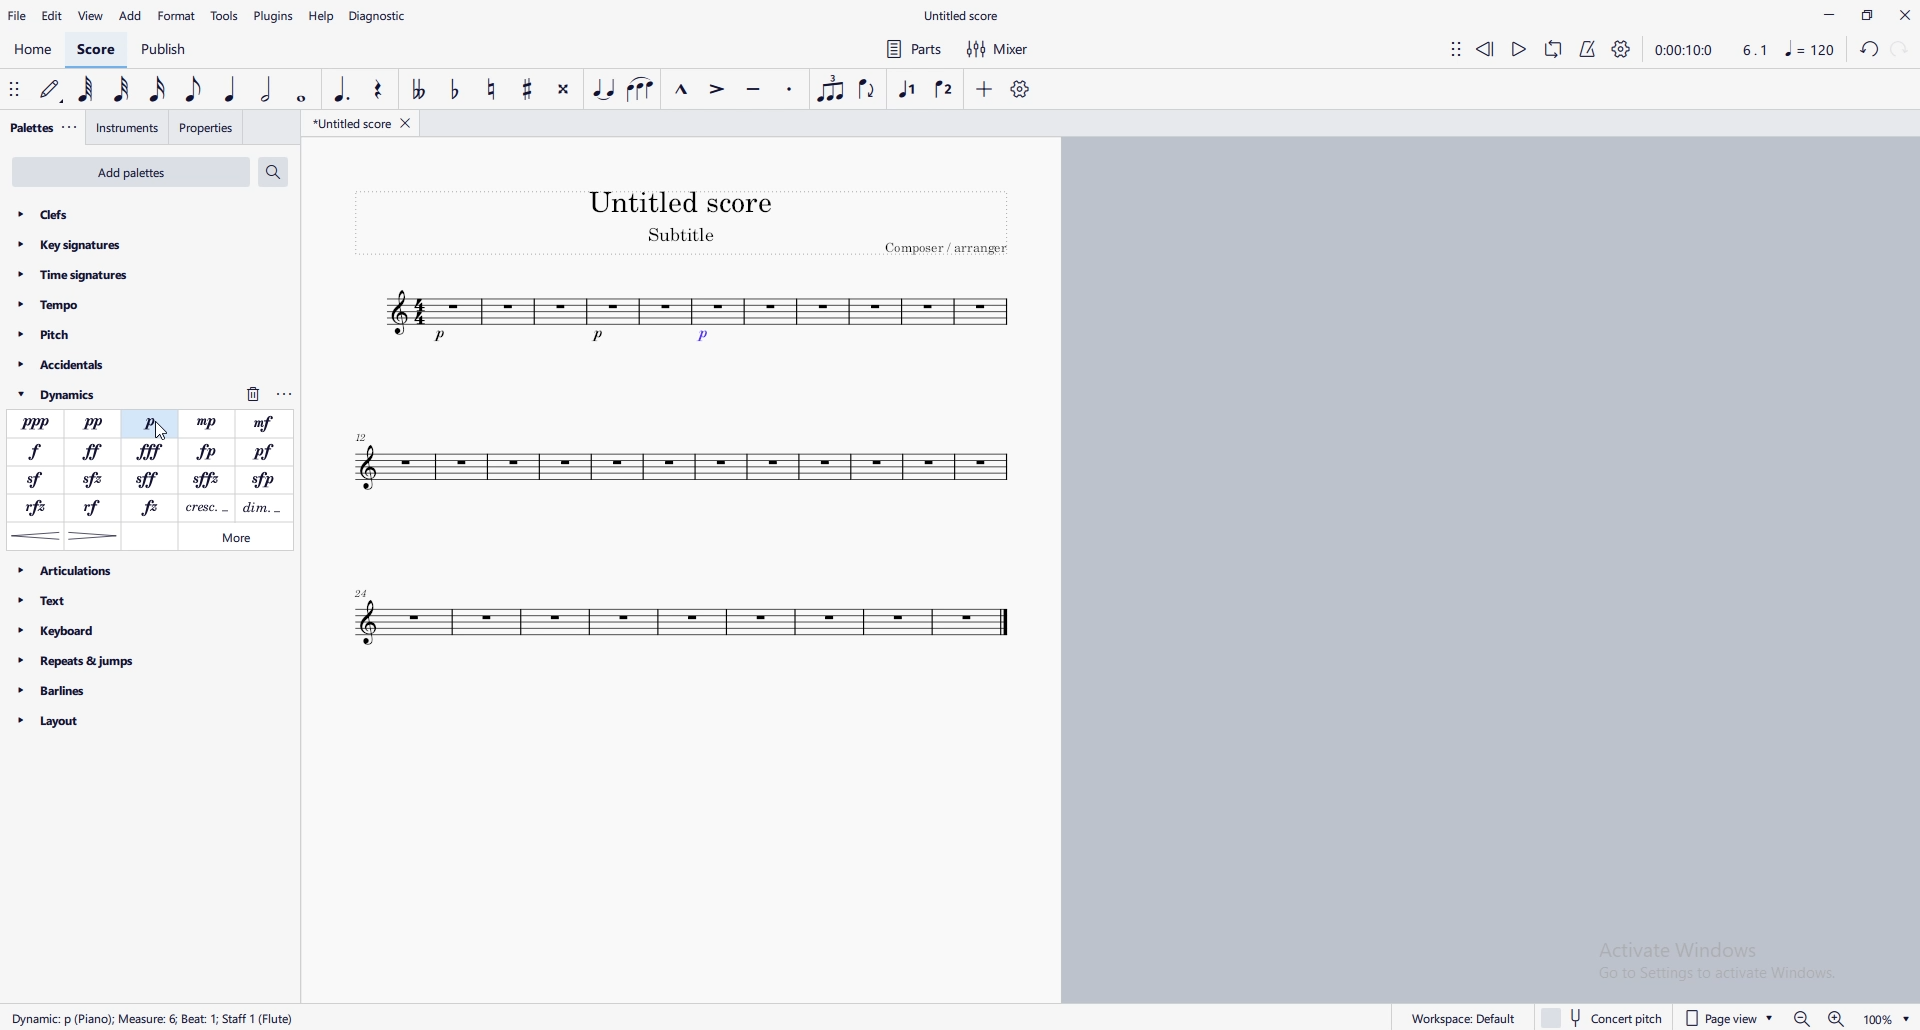  I want to click on tenuto, so click(754, 90).